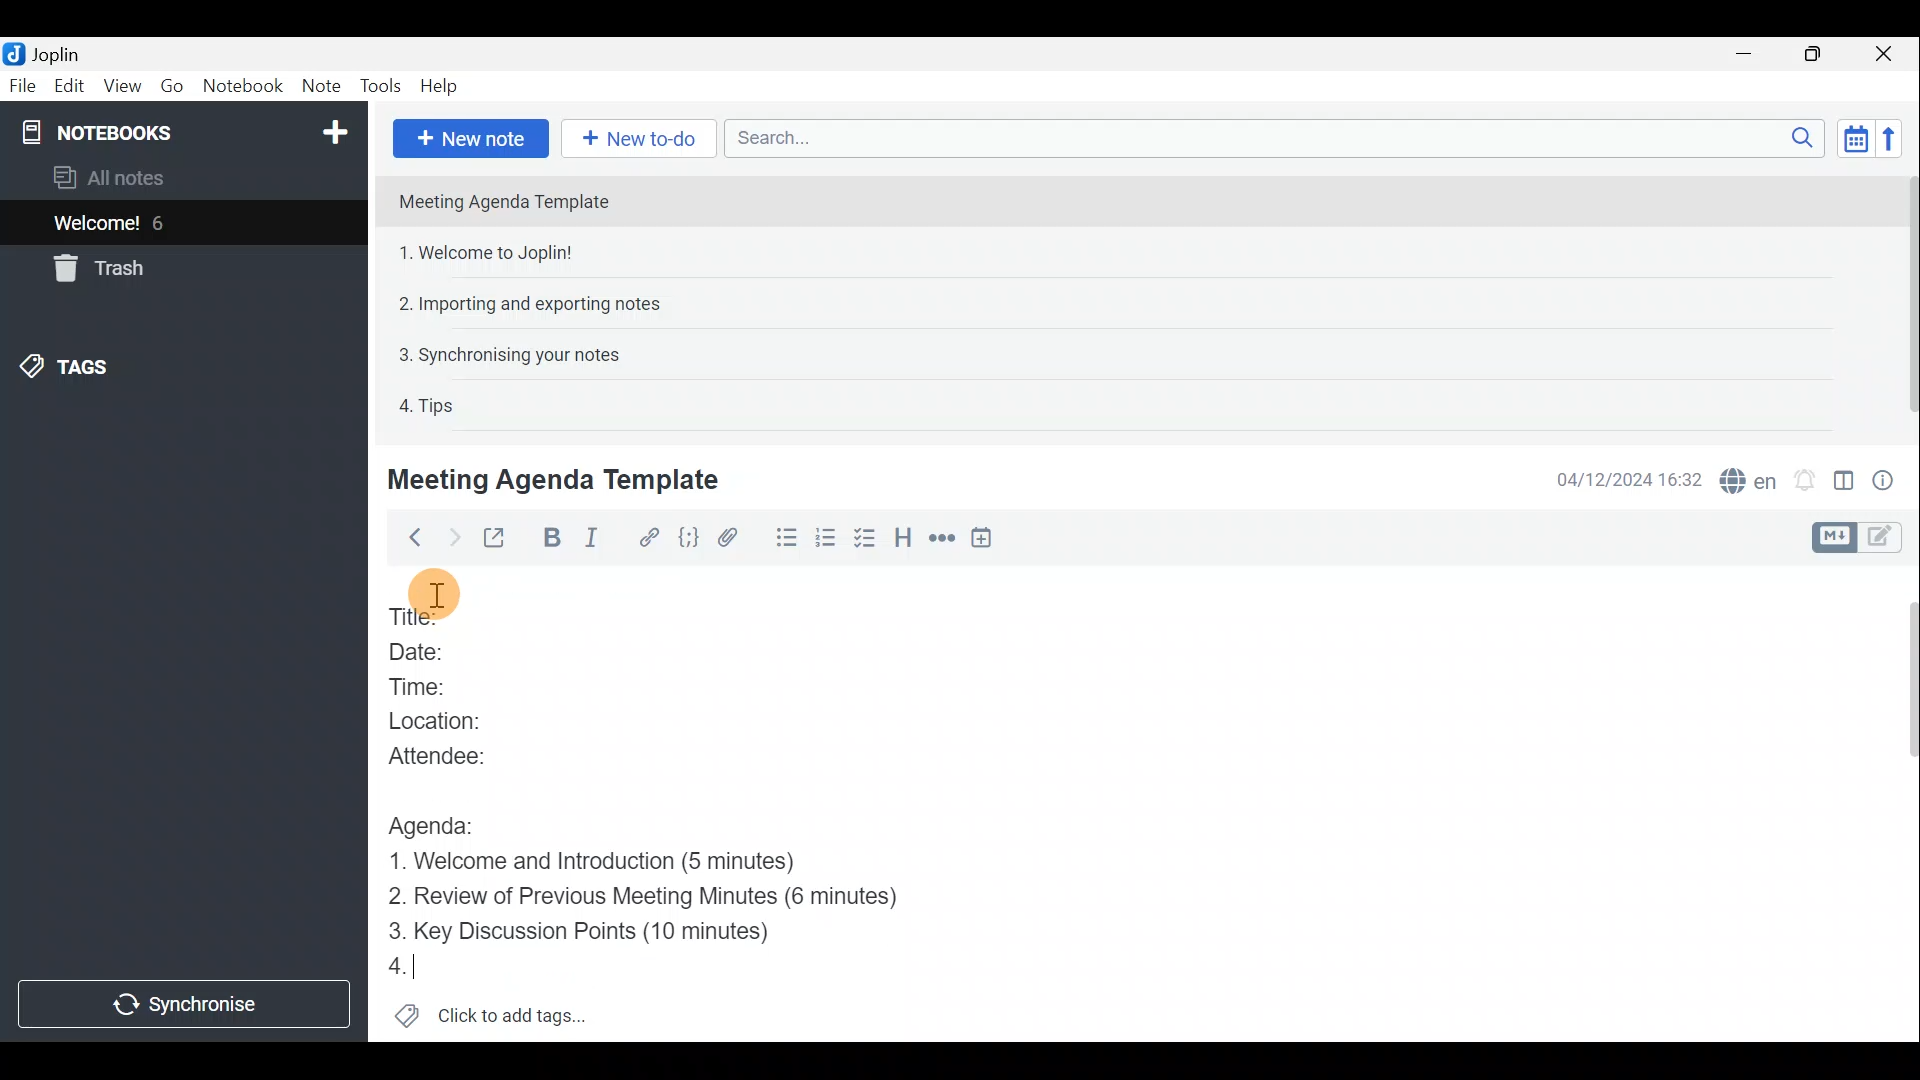 The height and width of the screenshot is (1080, 1920). Describe the element at coordinates (427, 613) in the screenshot. I see `Title:` at that location.